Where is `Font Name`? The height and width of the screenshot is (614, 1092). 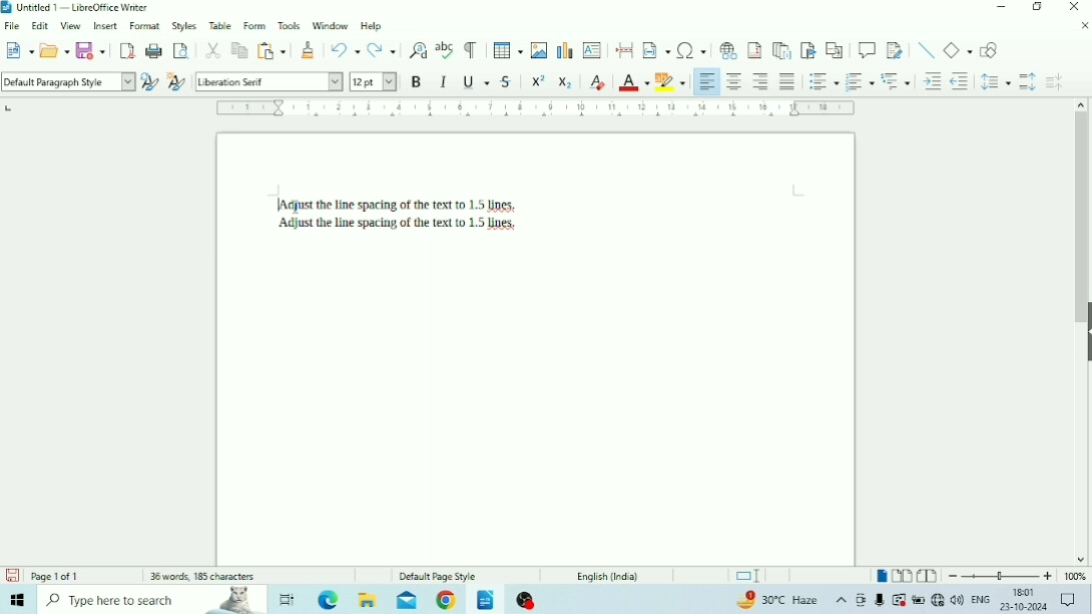 Font Name is located at coordinates (269, 81).